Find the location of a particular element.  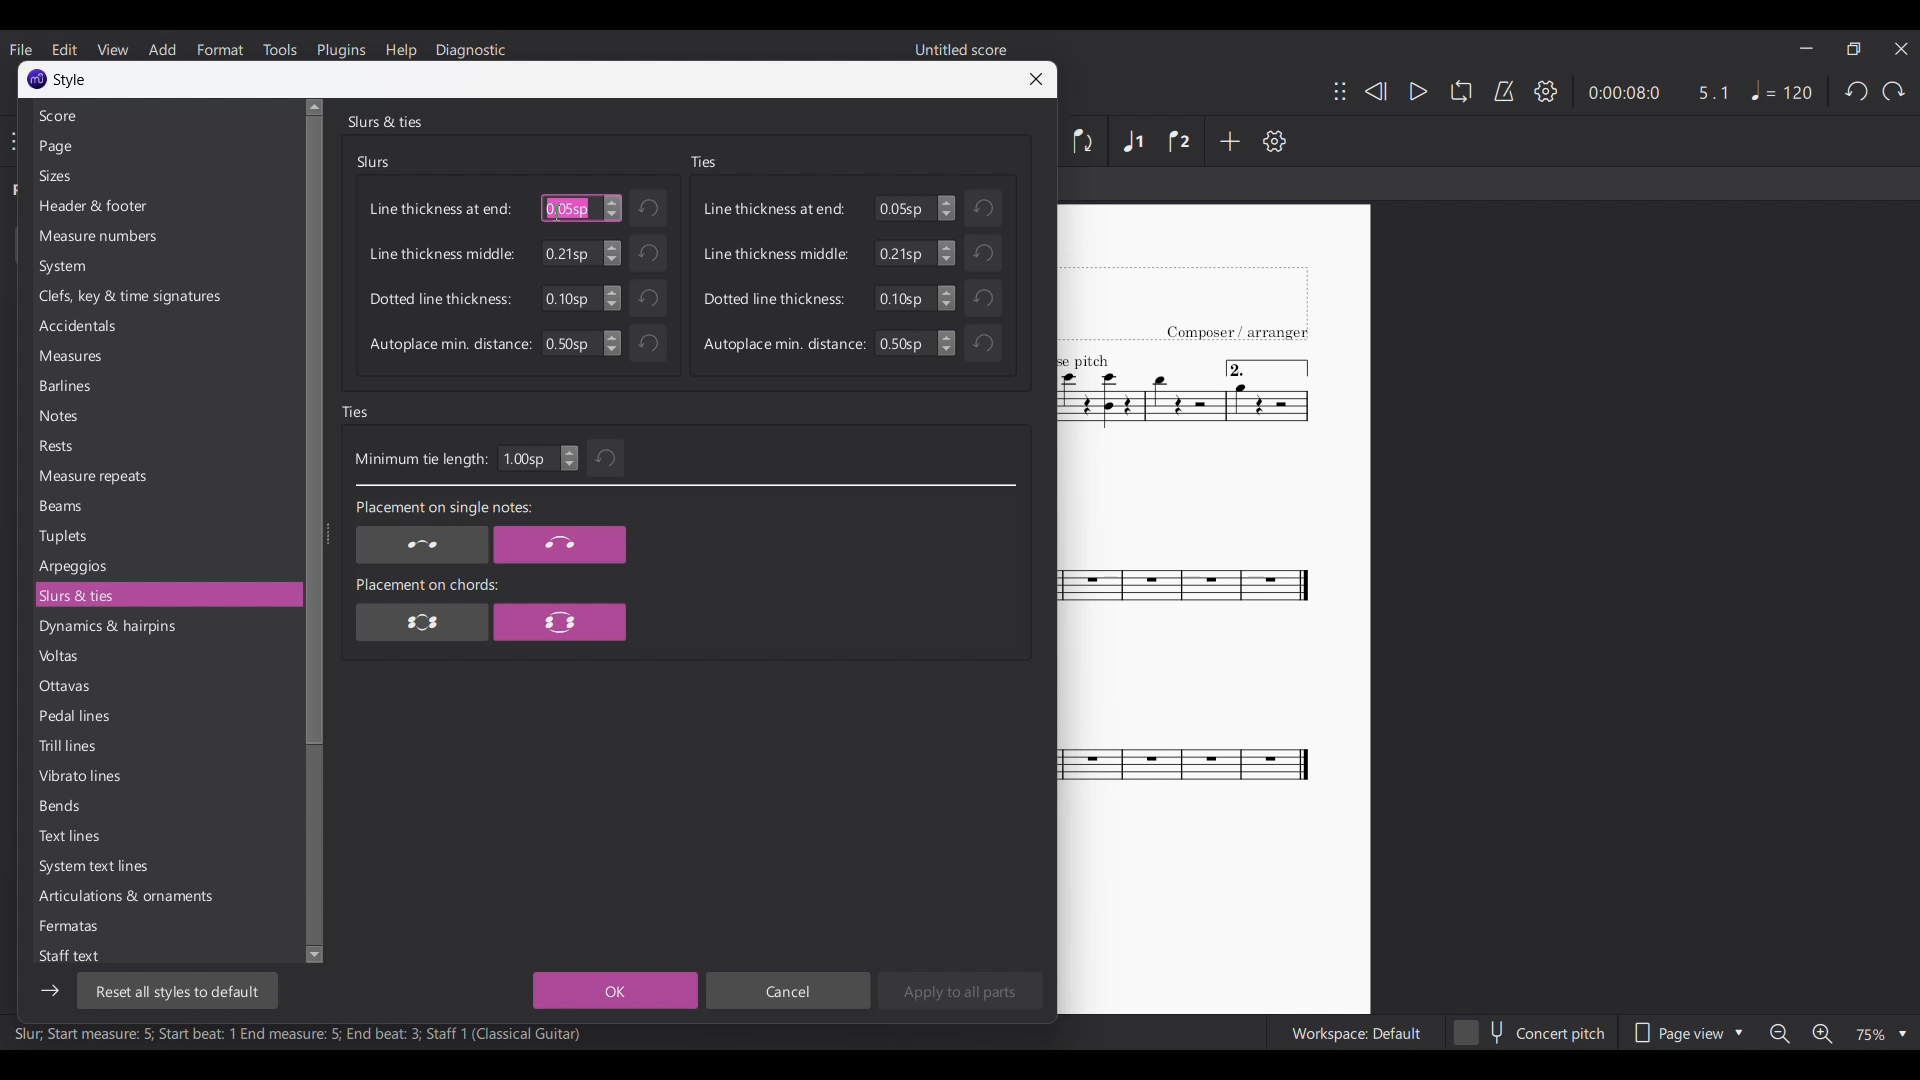

Rests is located at coordinates (165, 445).